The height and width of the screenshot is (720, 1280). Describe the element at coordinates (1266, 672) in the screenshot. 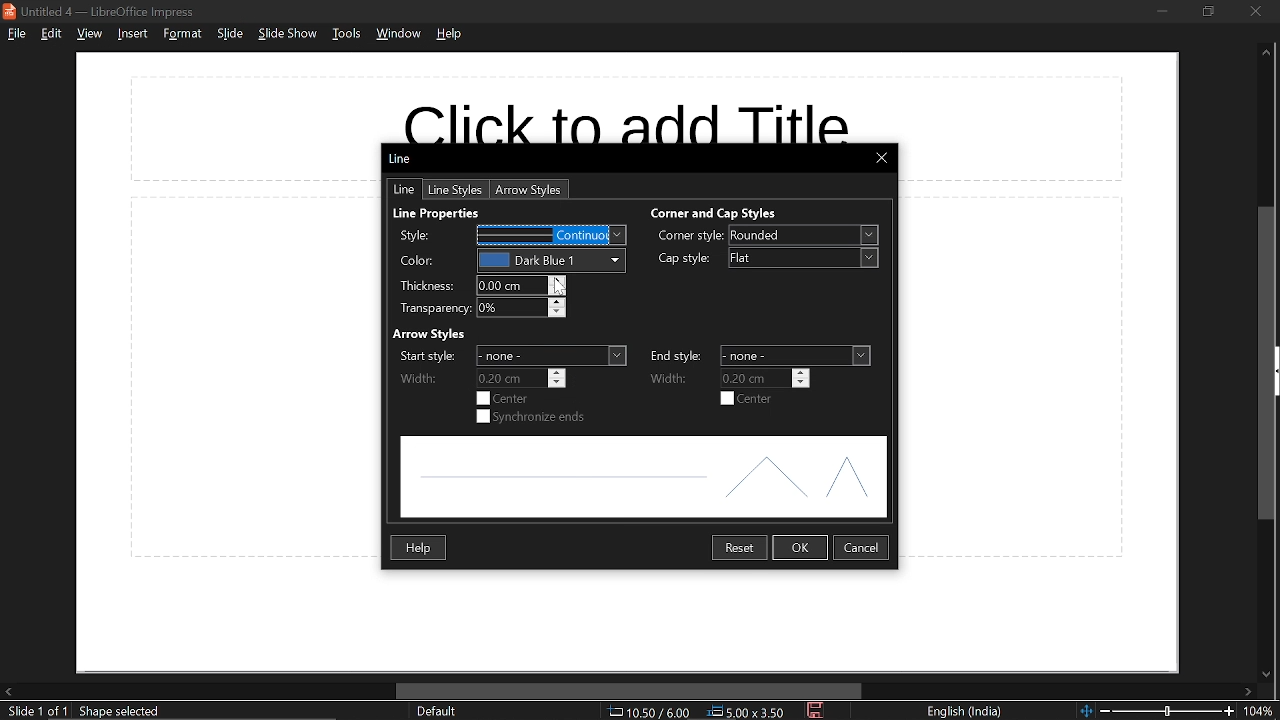

I see `Move down` at that location.